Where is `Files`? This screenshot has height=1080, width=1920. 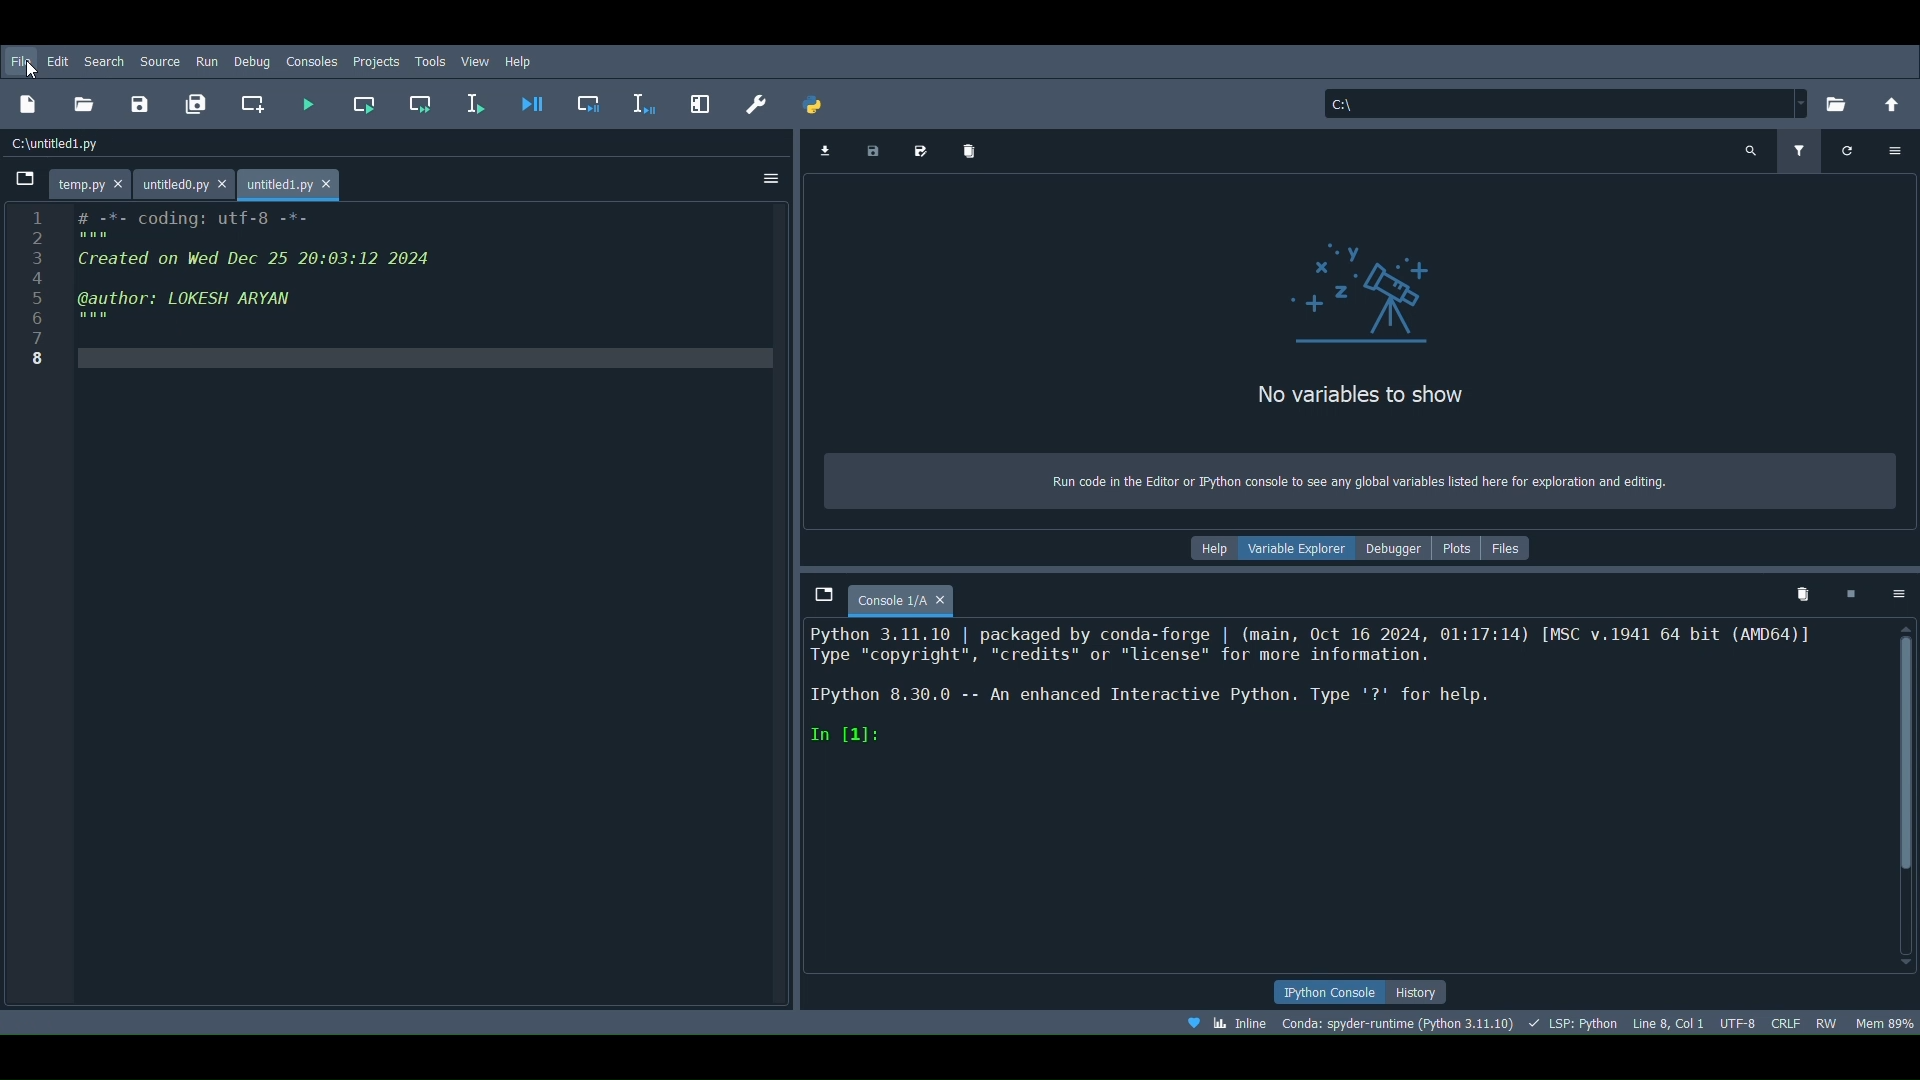
Files is located at coordinates (1512, 546).